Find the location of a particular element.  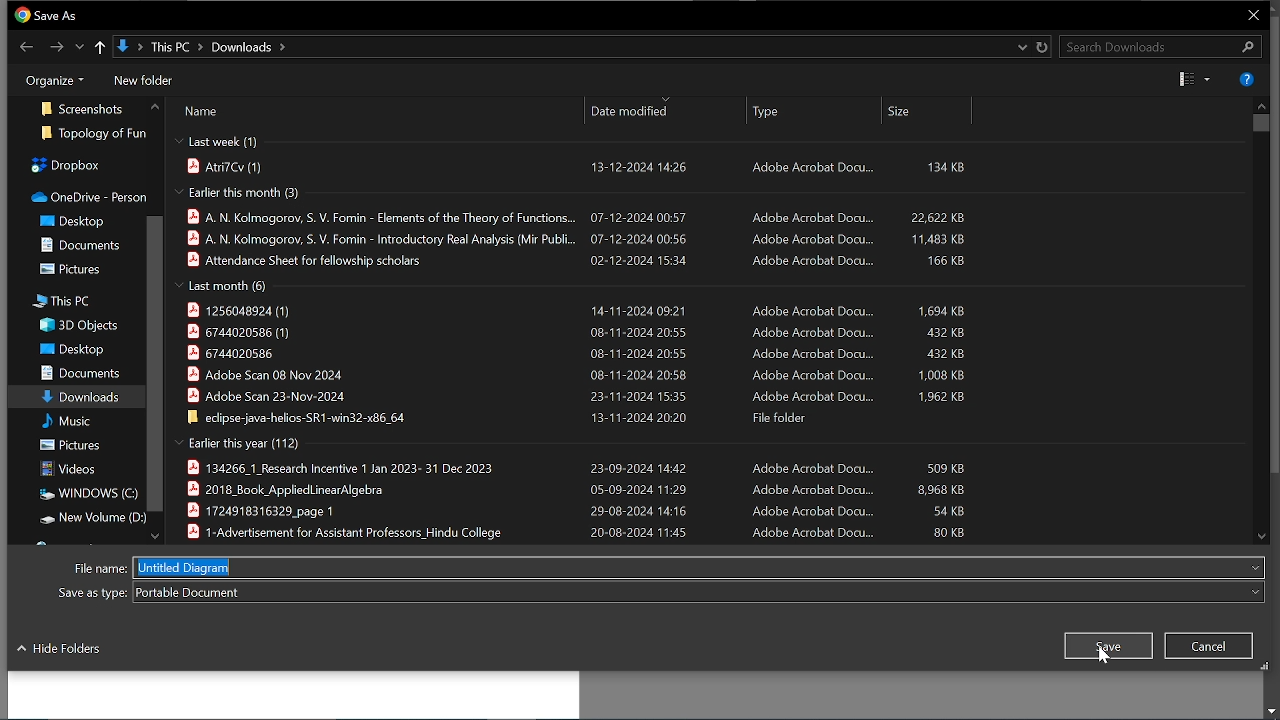

Change View  is located at coordinates (1194, 79).